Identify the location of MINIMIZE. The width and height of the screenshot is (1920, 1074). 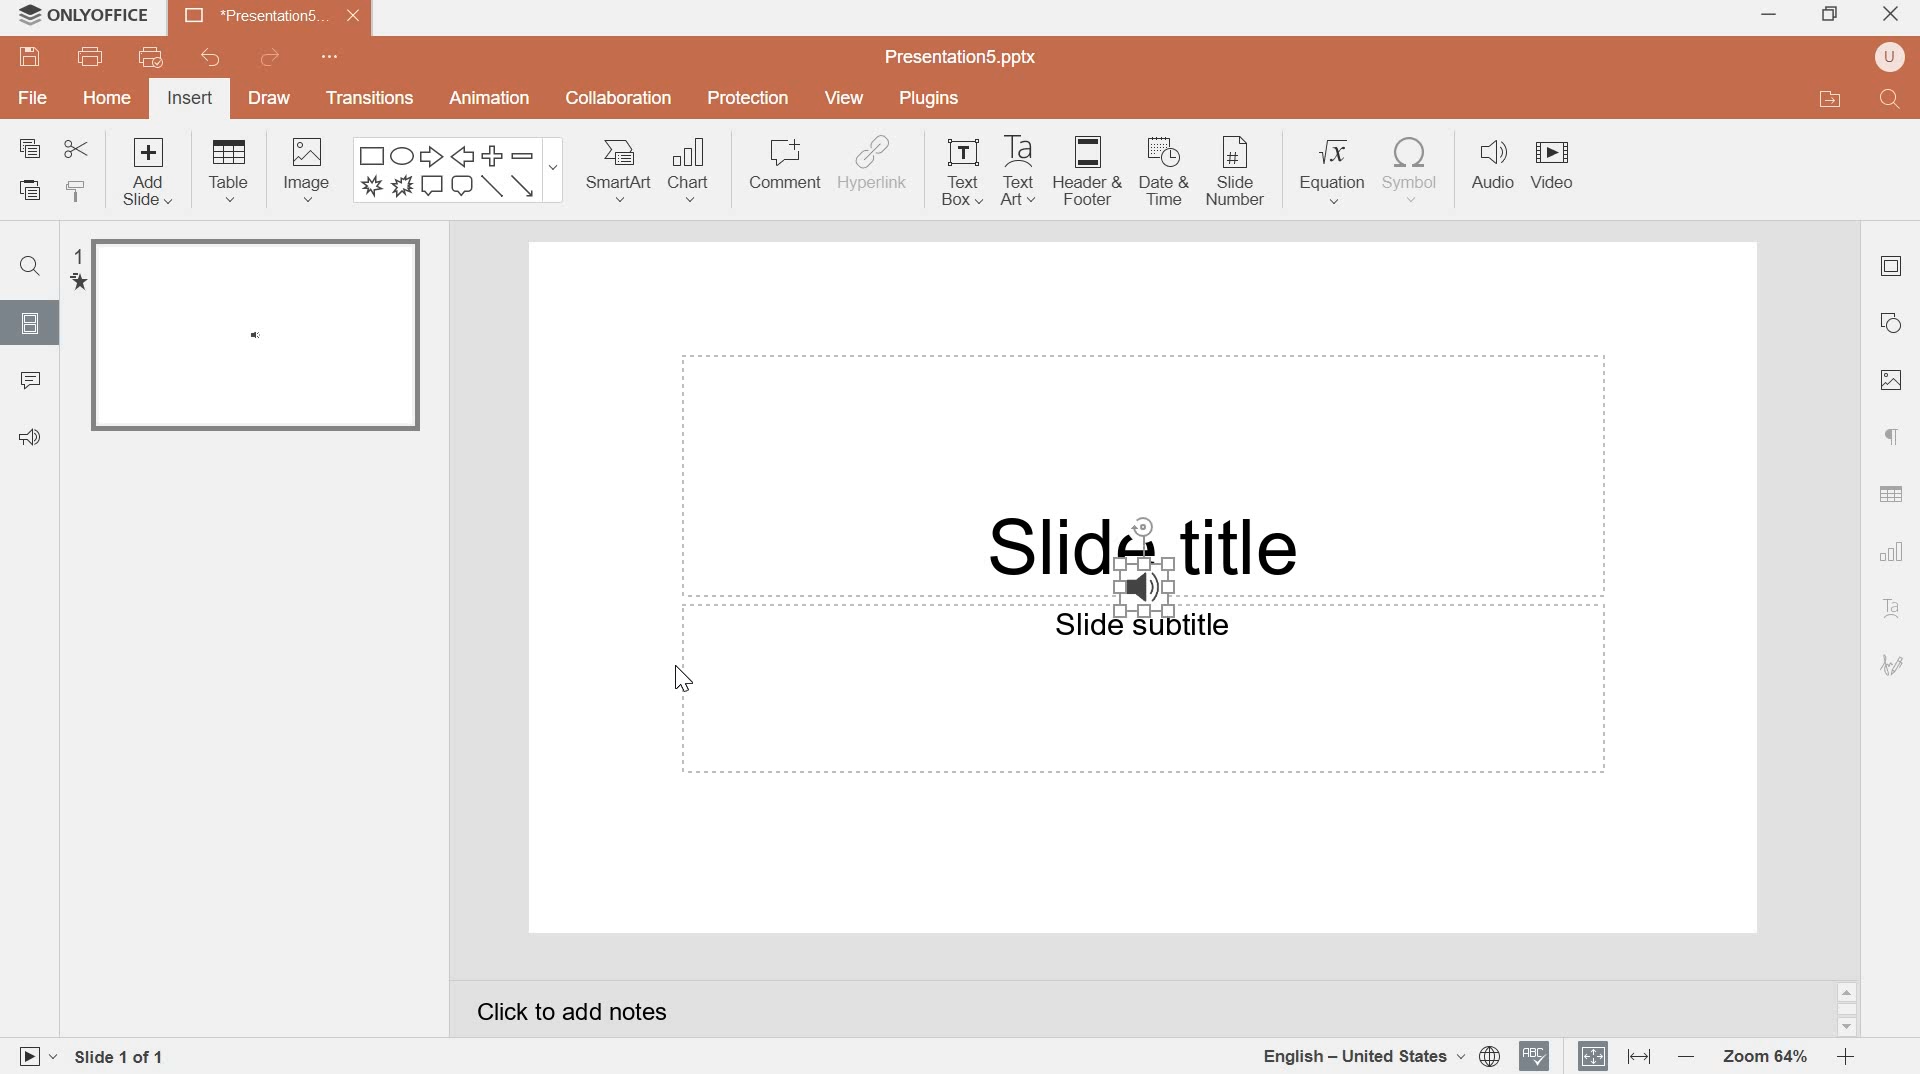
(1770, 17).